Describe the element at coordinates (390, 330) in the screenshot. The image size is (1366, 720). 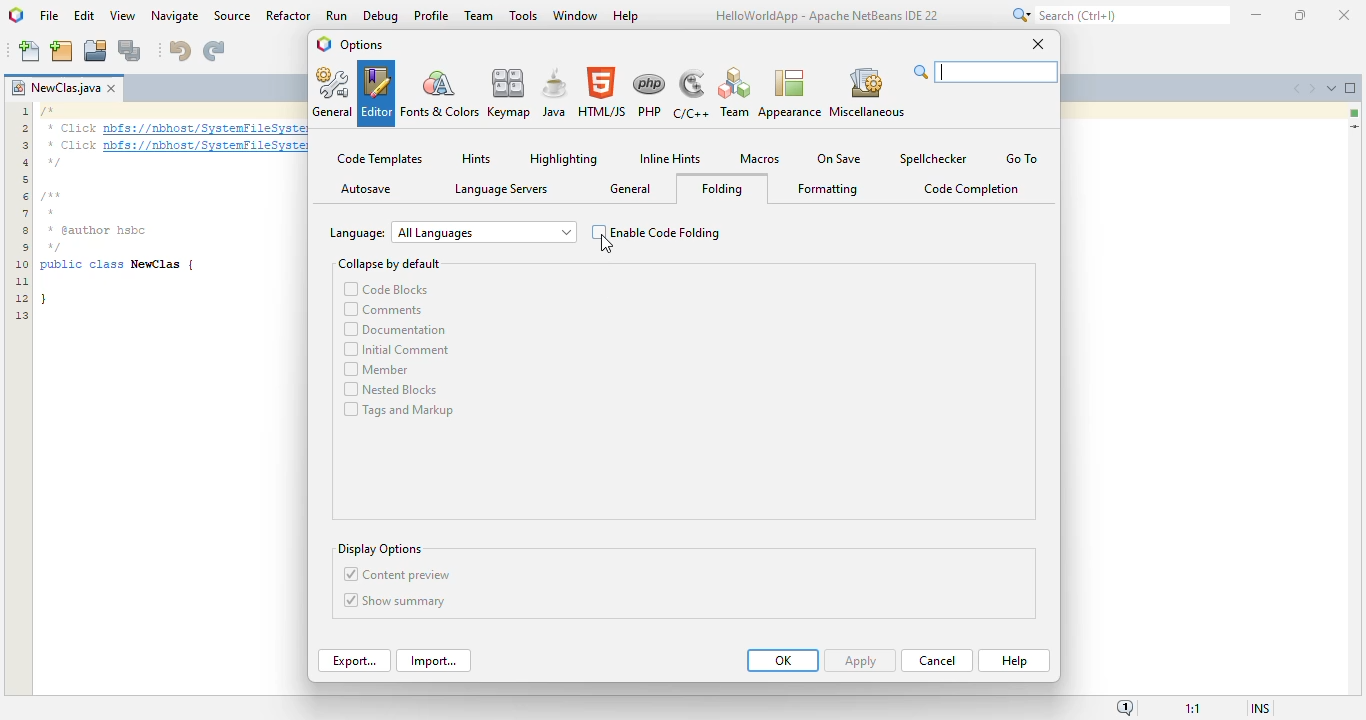
I see `documentation` at that location.